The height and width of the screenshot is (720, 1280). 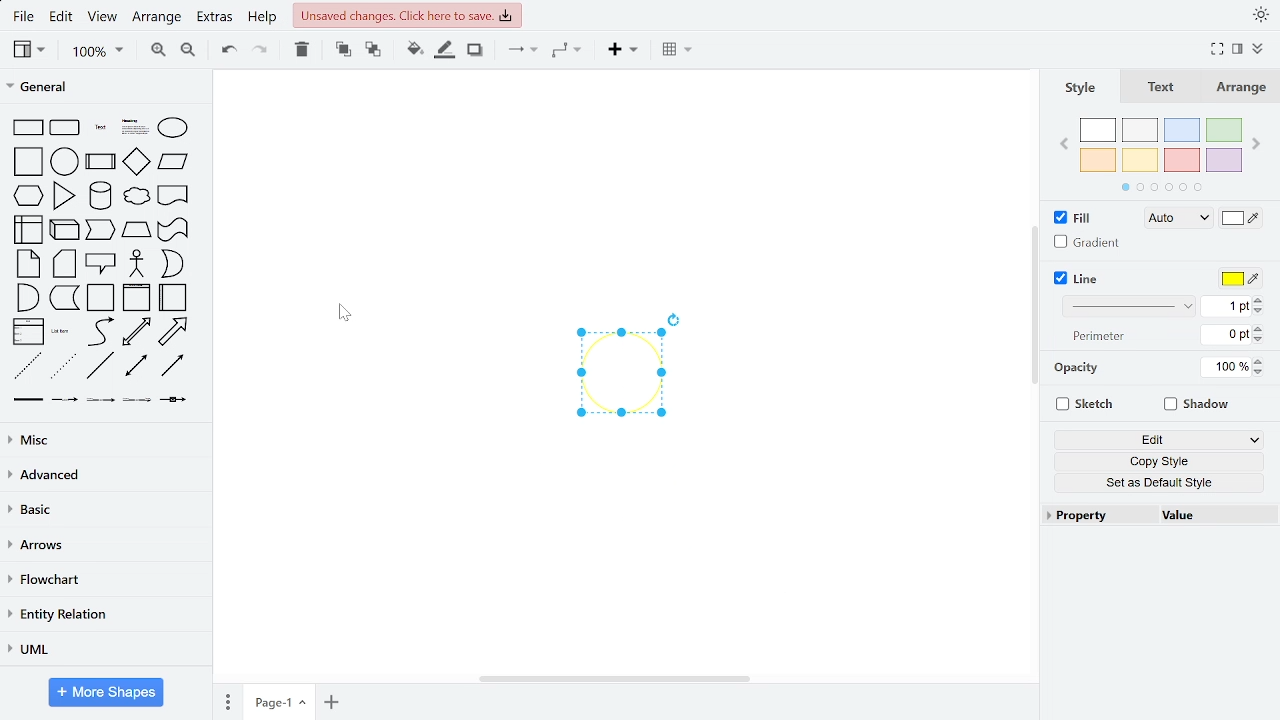 I want to click on link with symbol, so click(x=175, y=400).